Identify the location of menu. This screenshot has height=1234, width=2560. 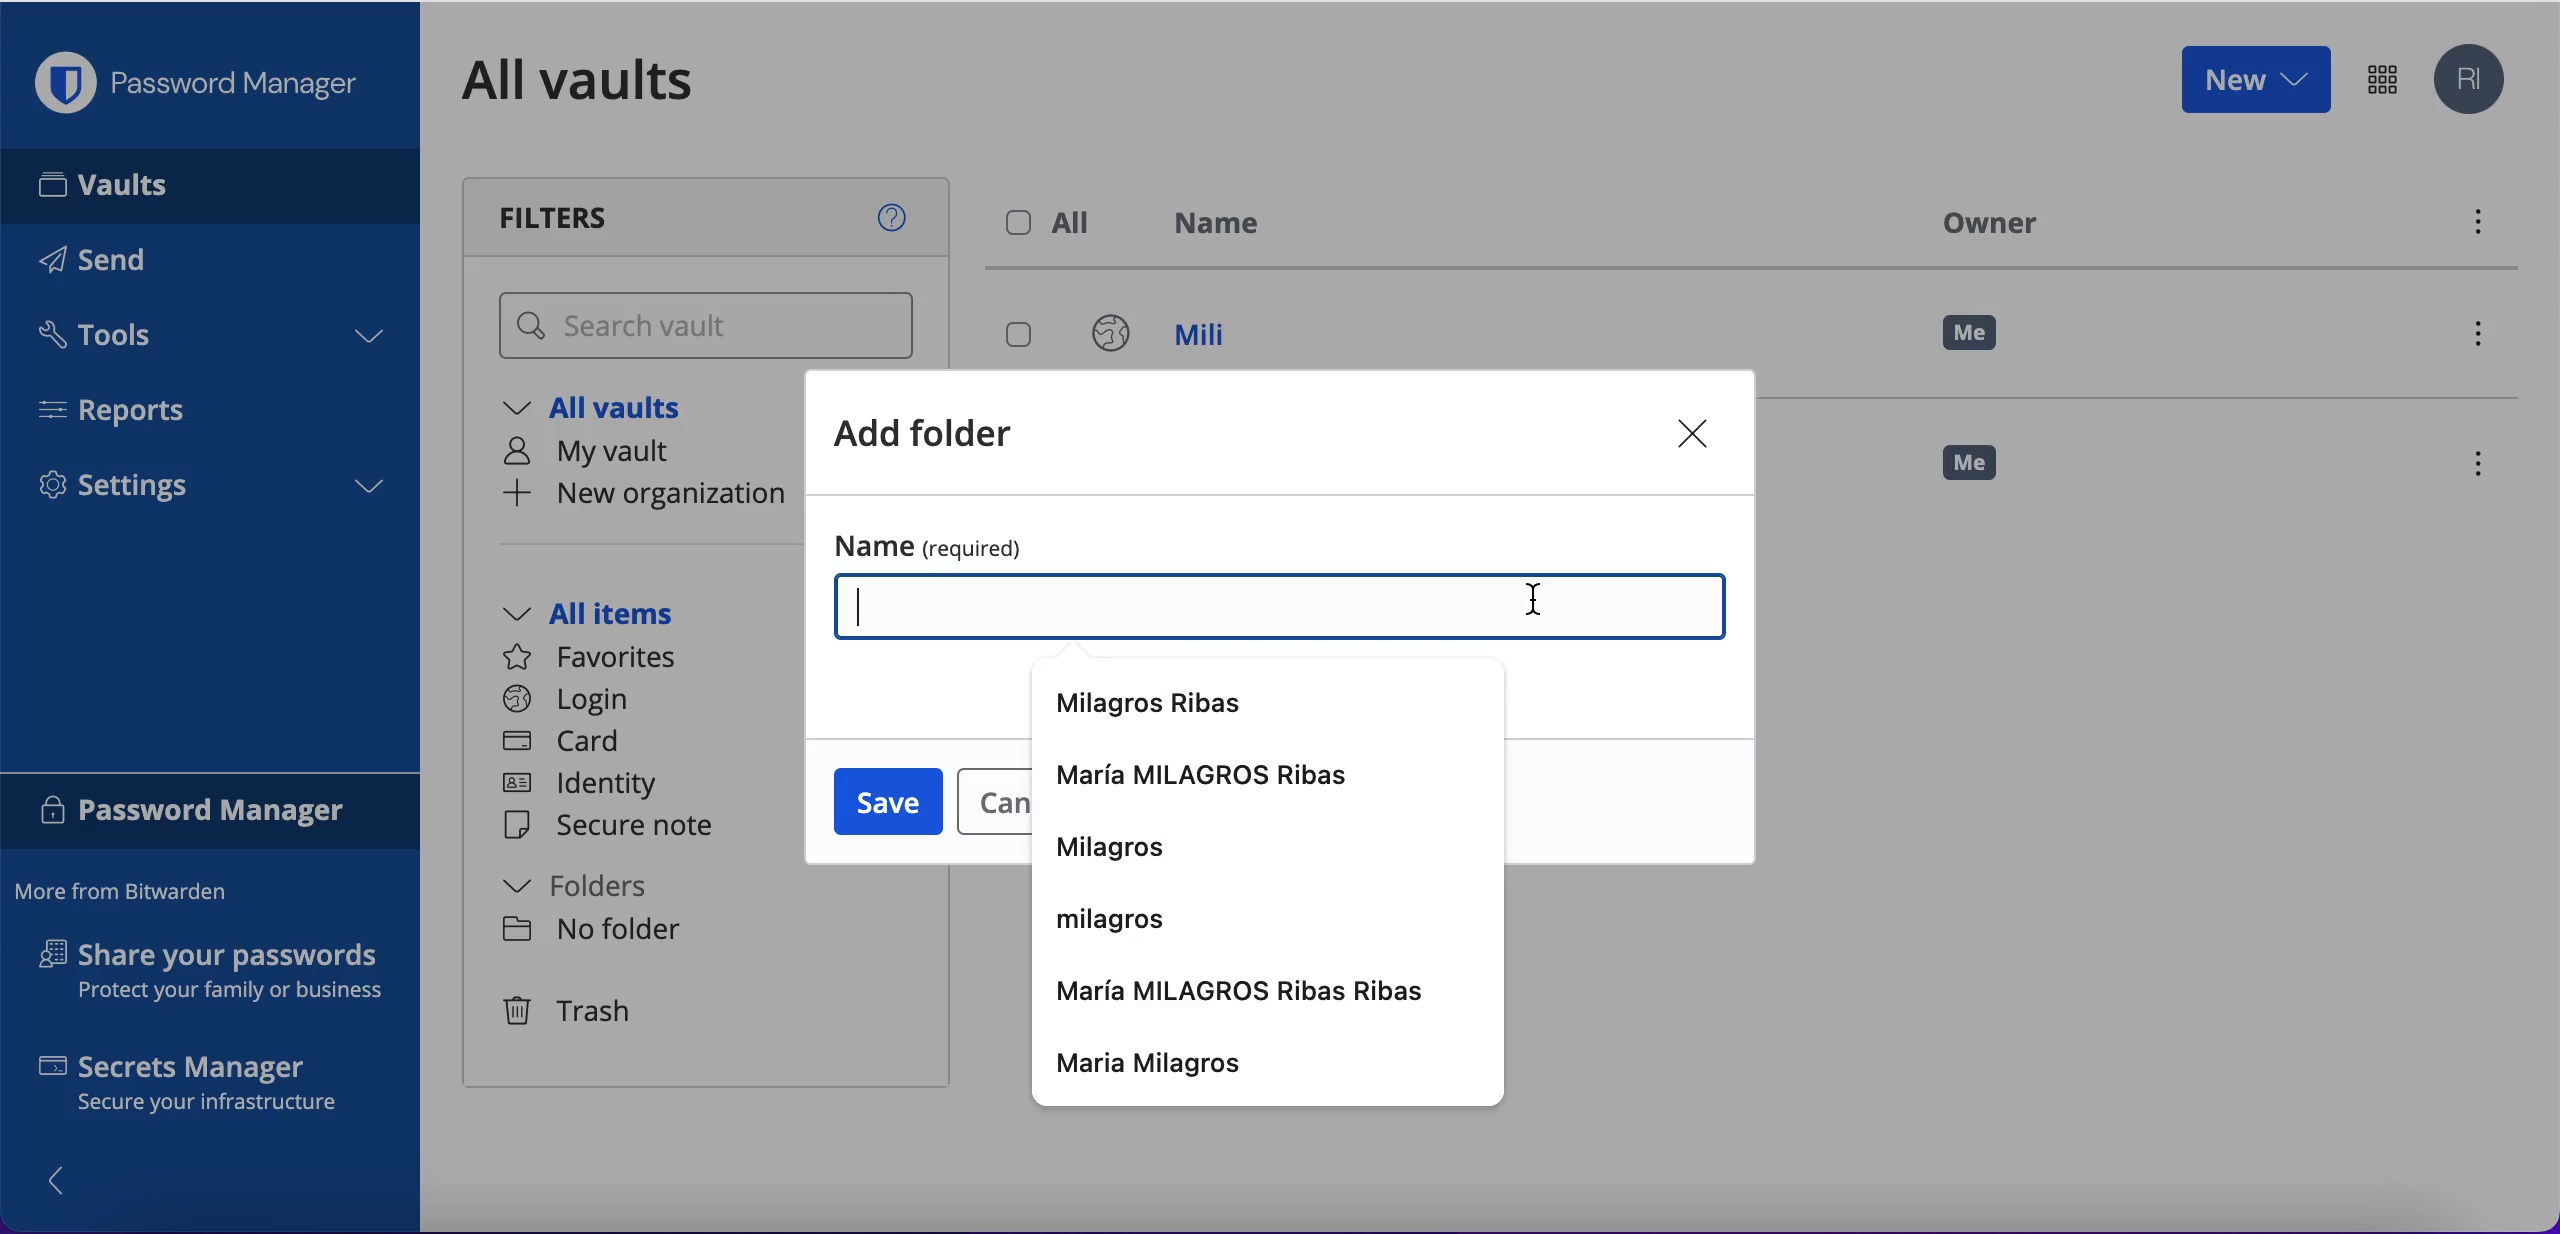
(2475, 227).